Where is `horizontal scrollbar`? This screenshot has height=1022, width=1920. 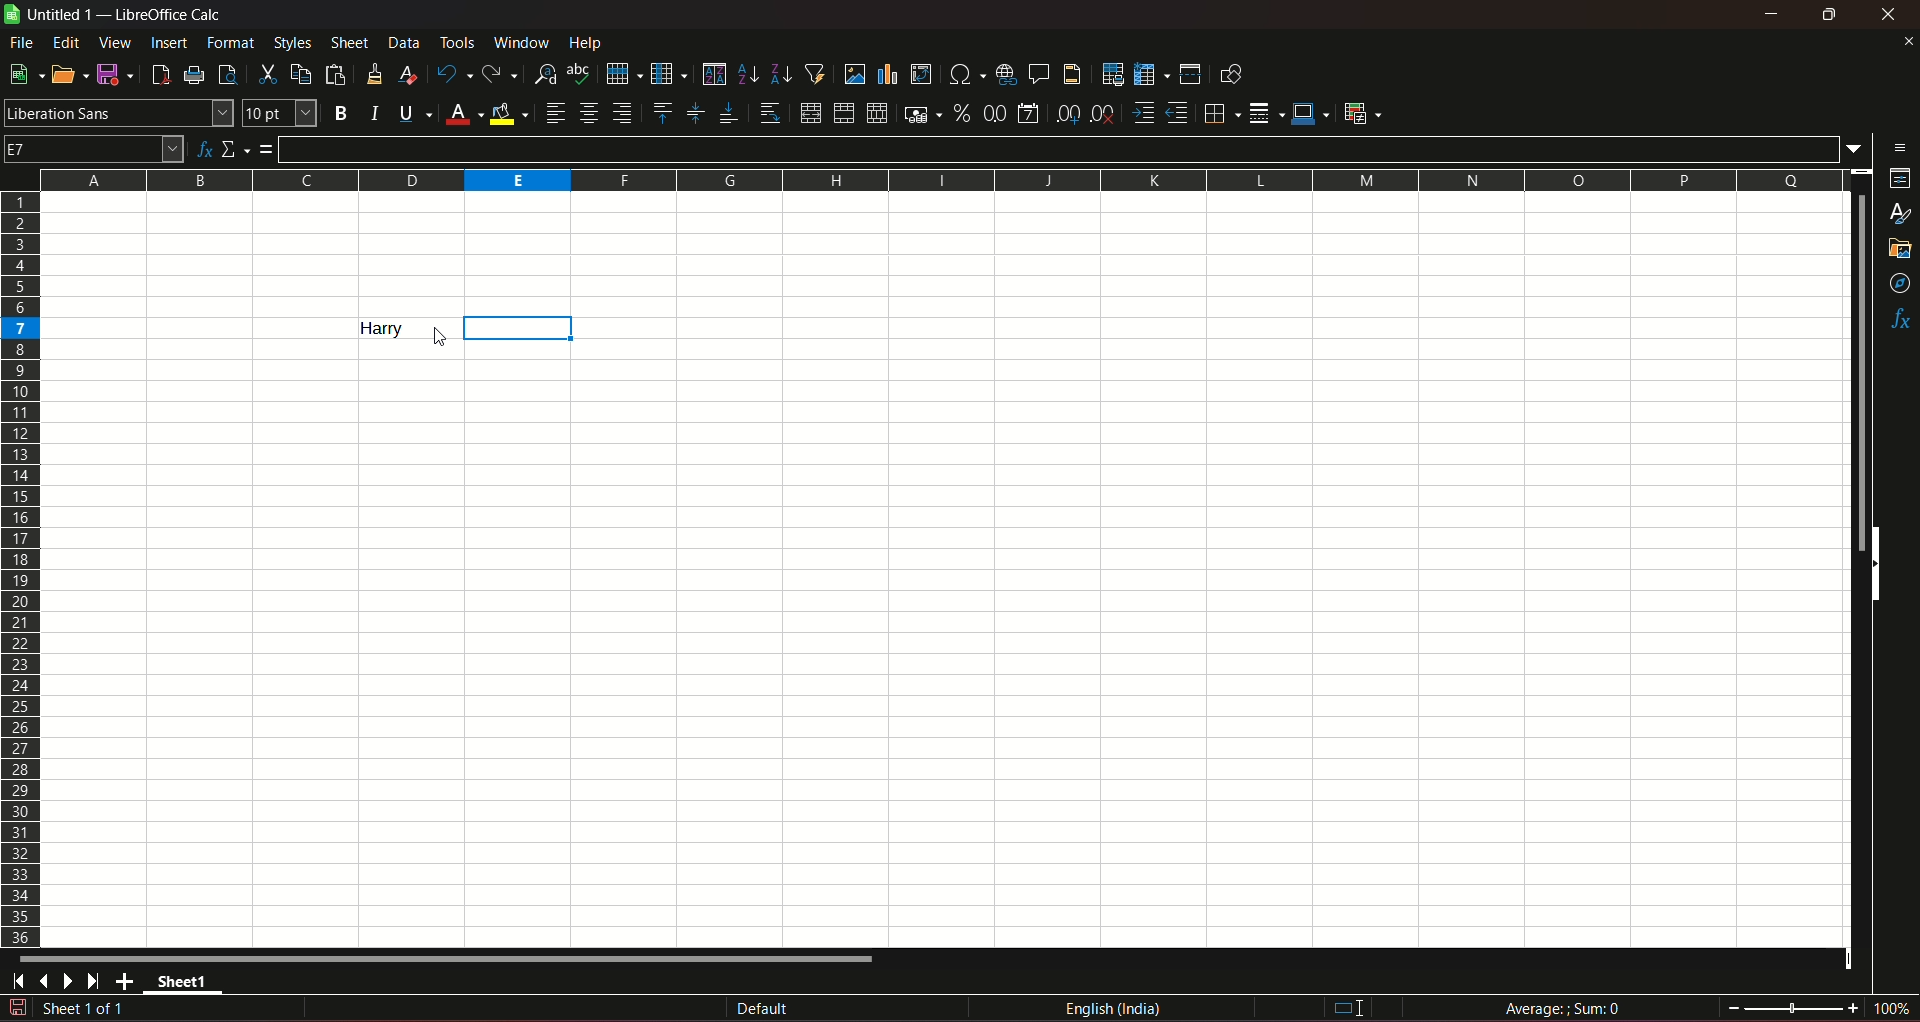 horizontal scrollbar is located at coordinates (448, 958).